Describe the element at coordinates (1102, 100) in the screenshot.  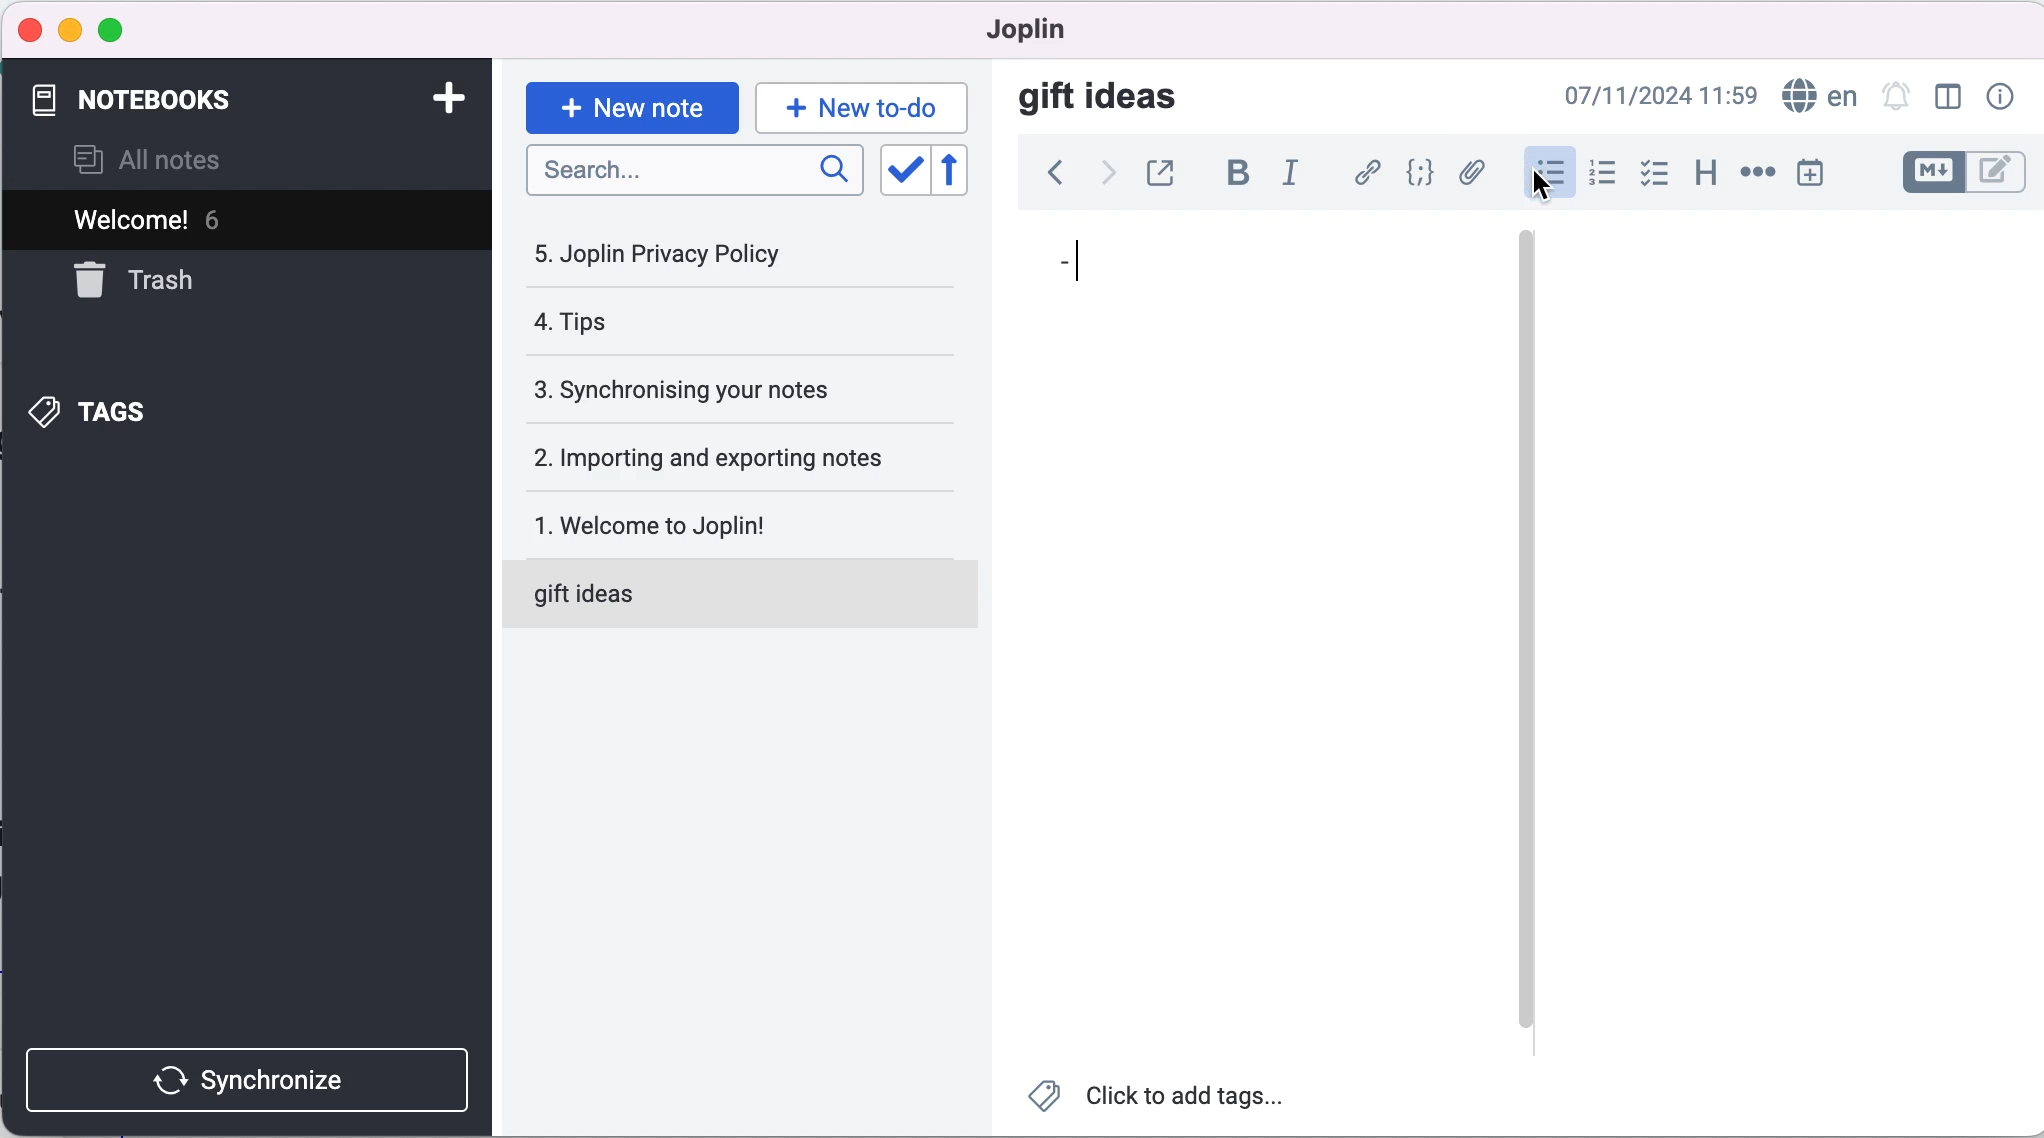
I see `gift ideas` at that location.